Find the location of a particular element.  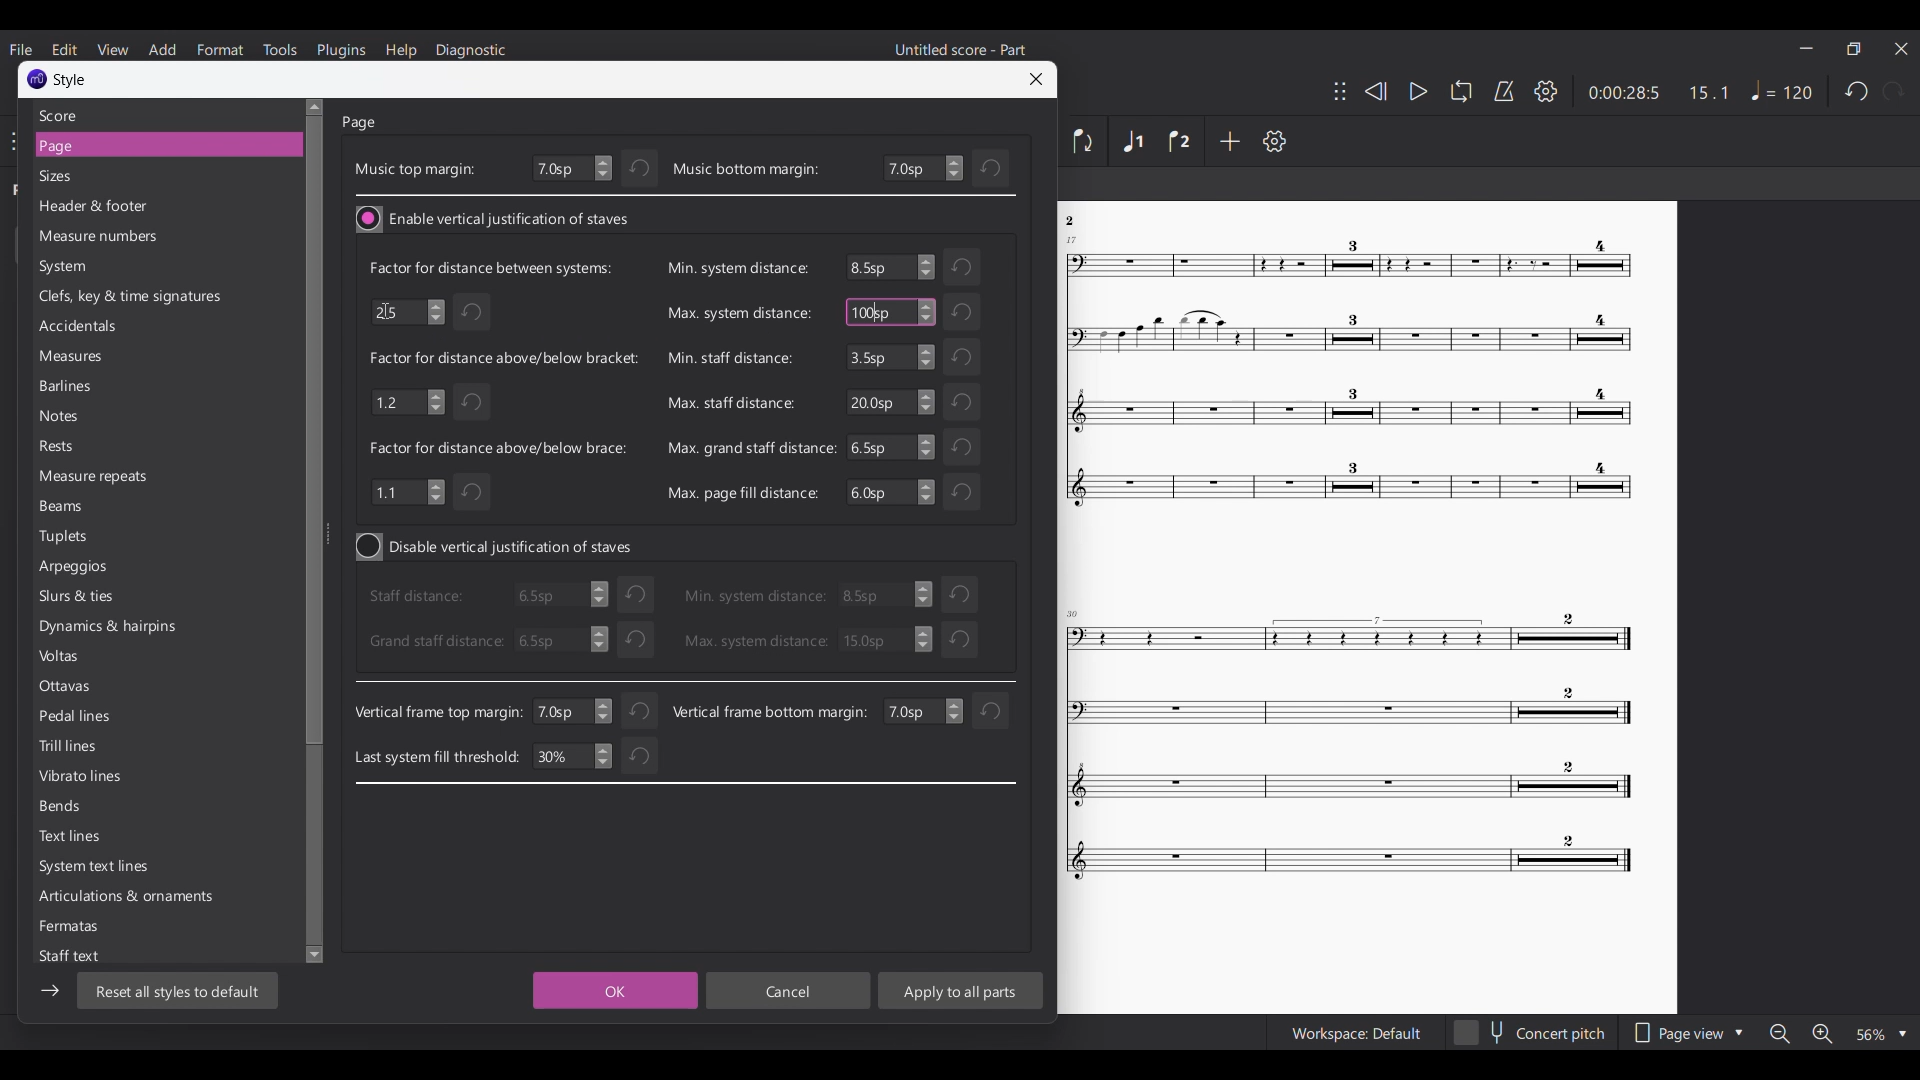

7.0 sp is located at coordinates (574, 711).